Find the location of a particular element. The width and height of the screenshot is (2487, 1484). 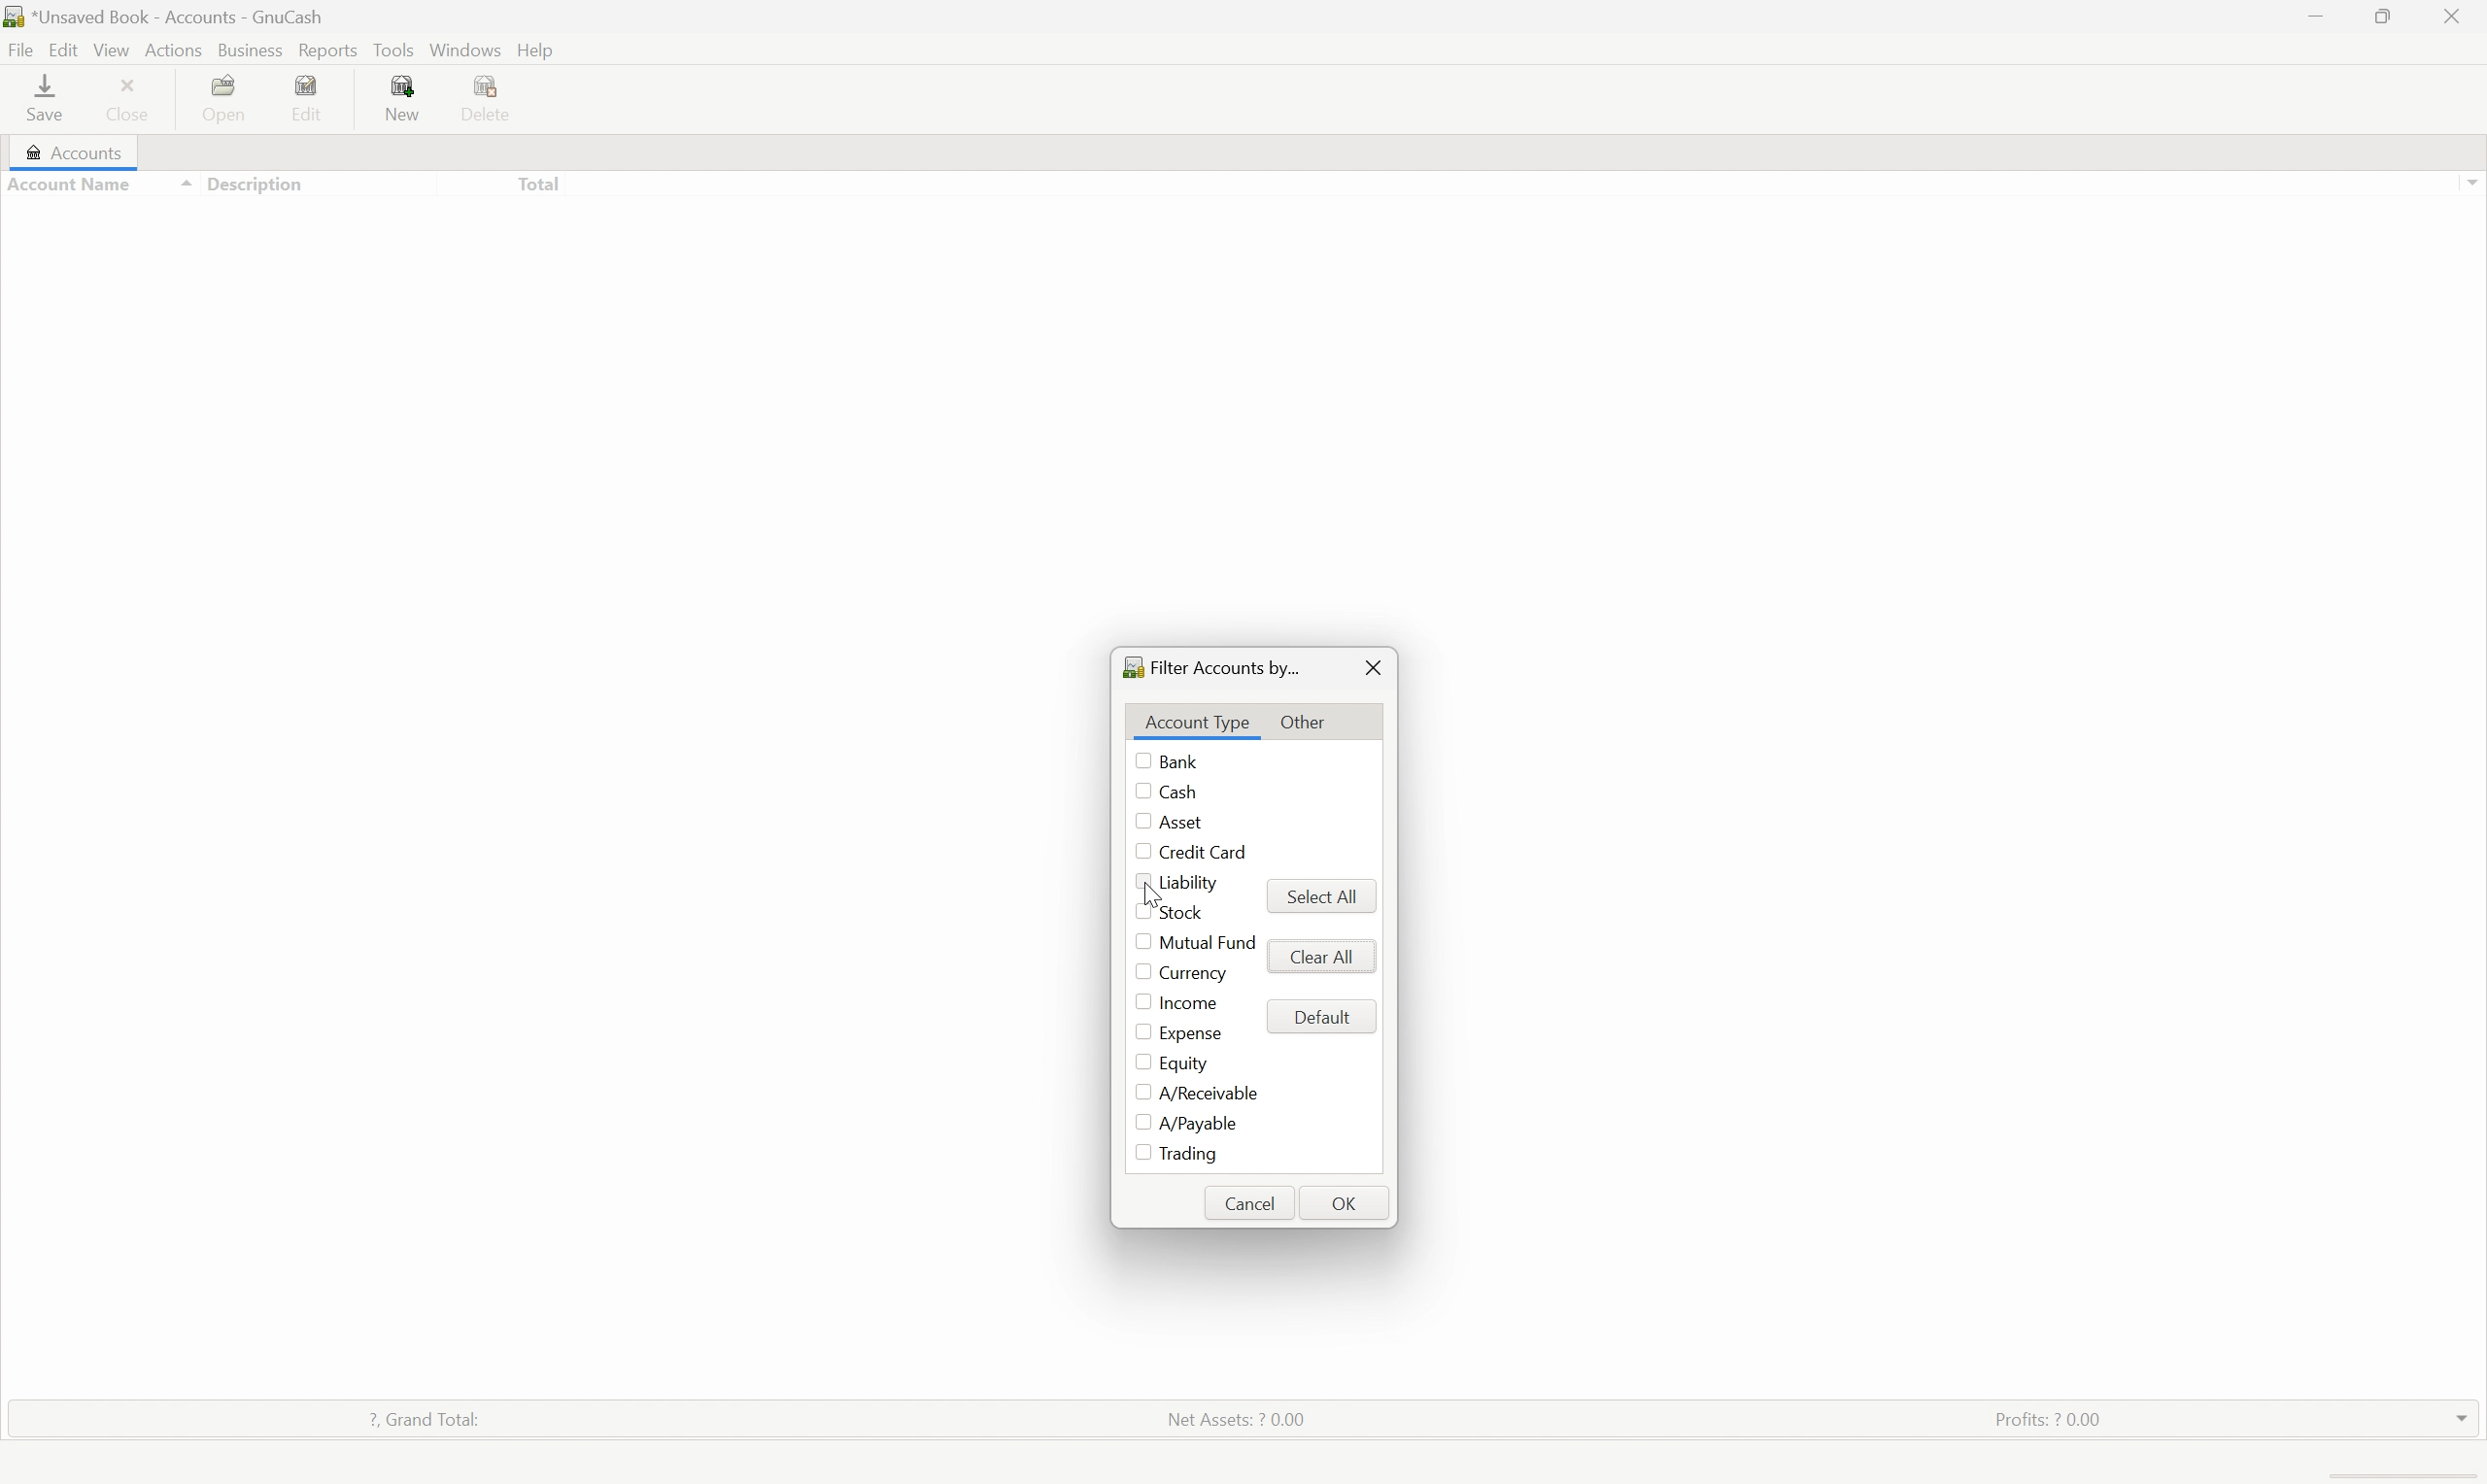

drop down is located at coordinates (2456, 1418).